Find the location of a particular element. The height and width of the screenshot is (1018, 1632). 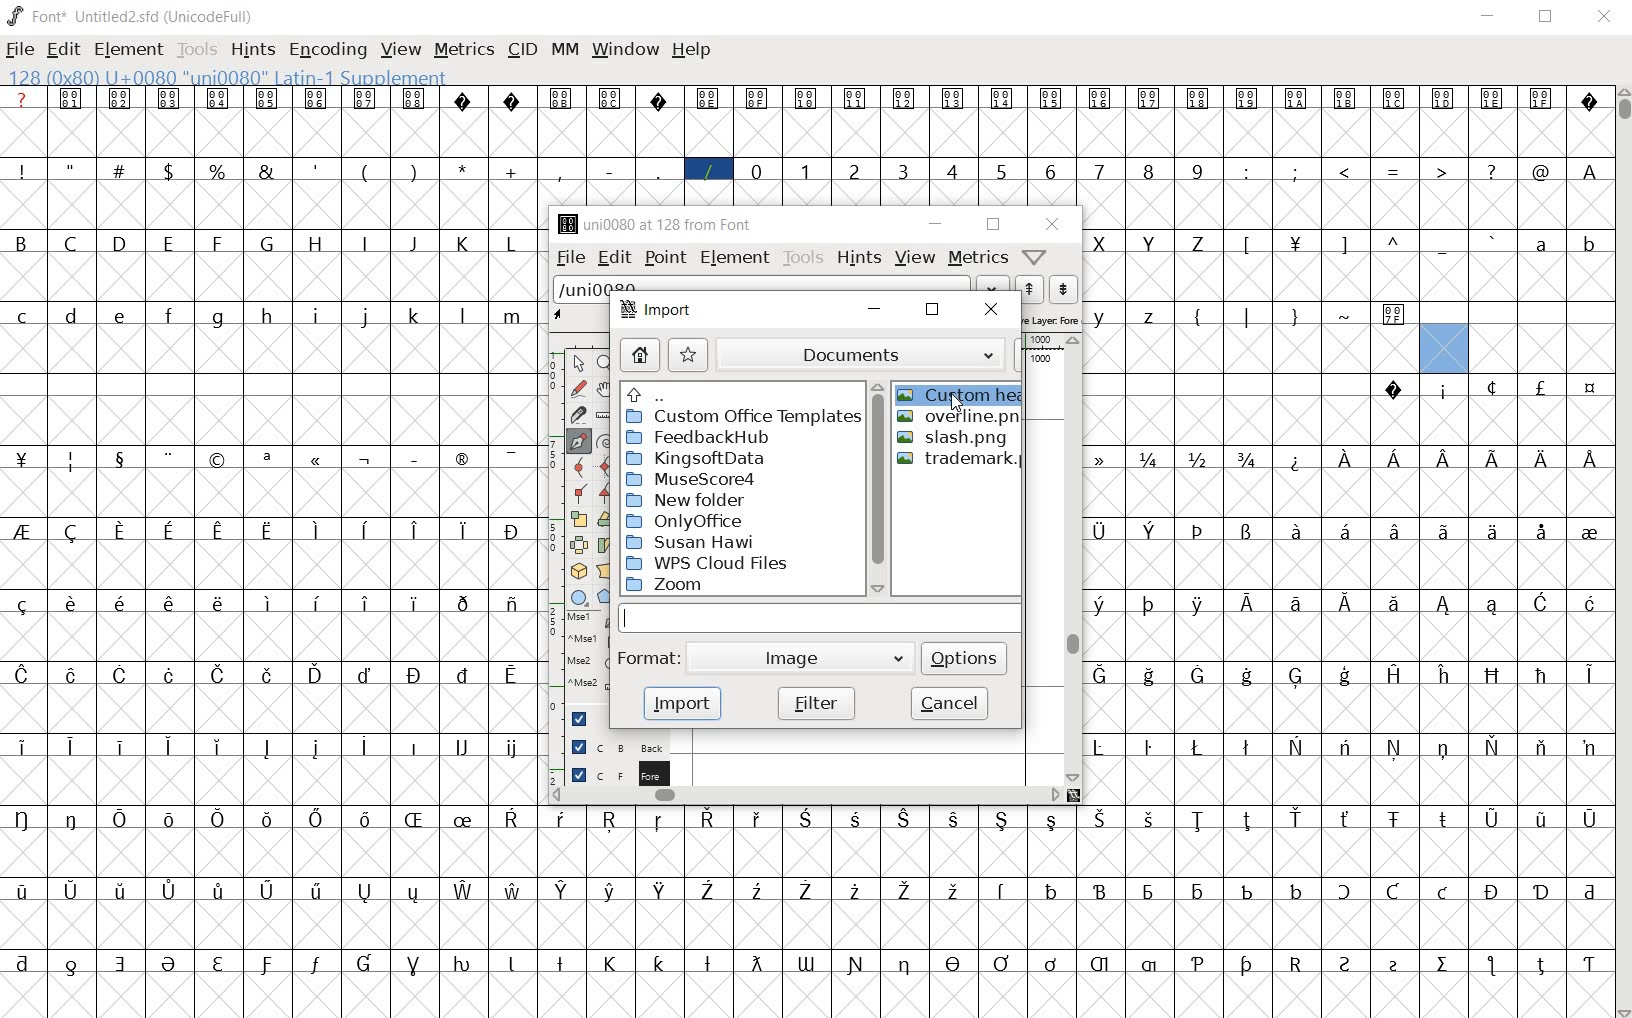

glyph is located at coordinates (71, 462).